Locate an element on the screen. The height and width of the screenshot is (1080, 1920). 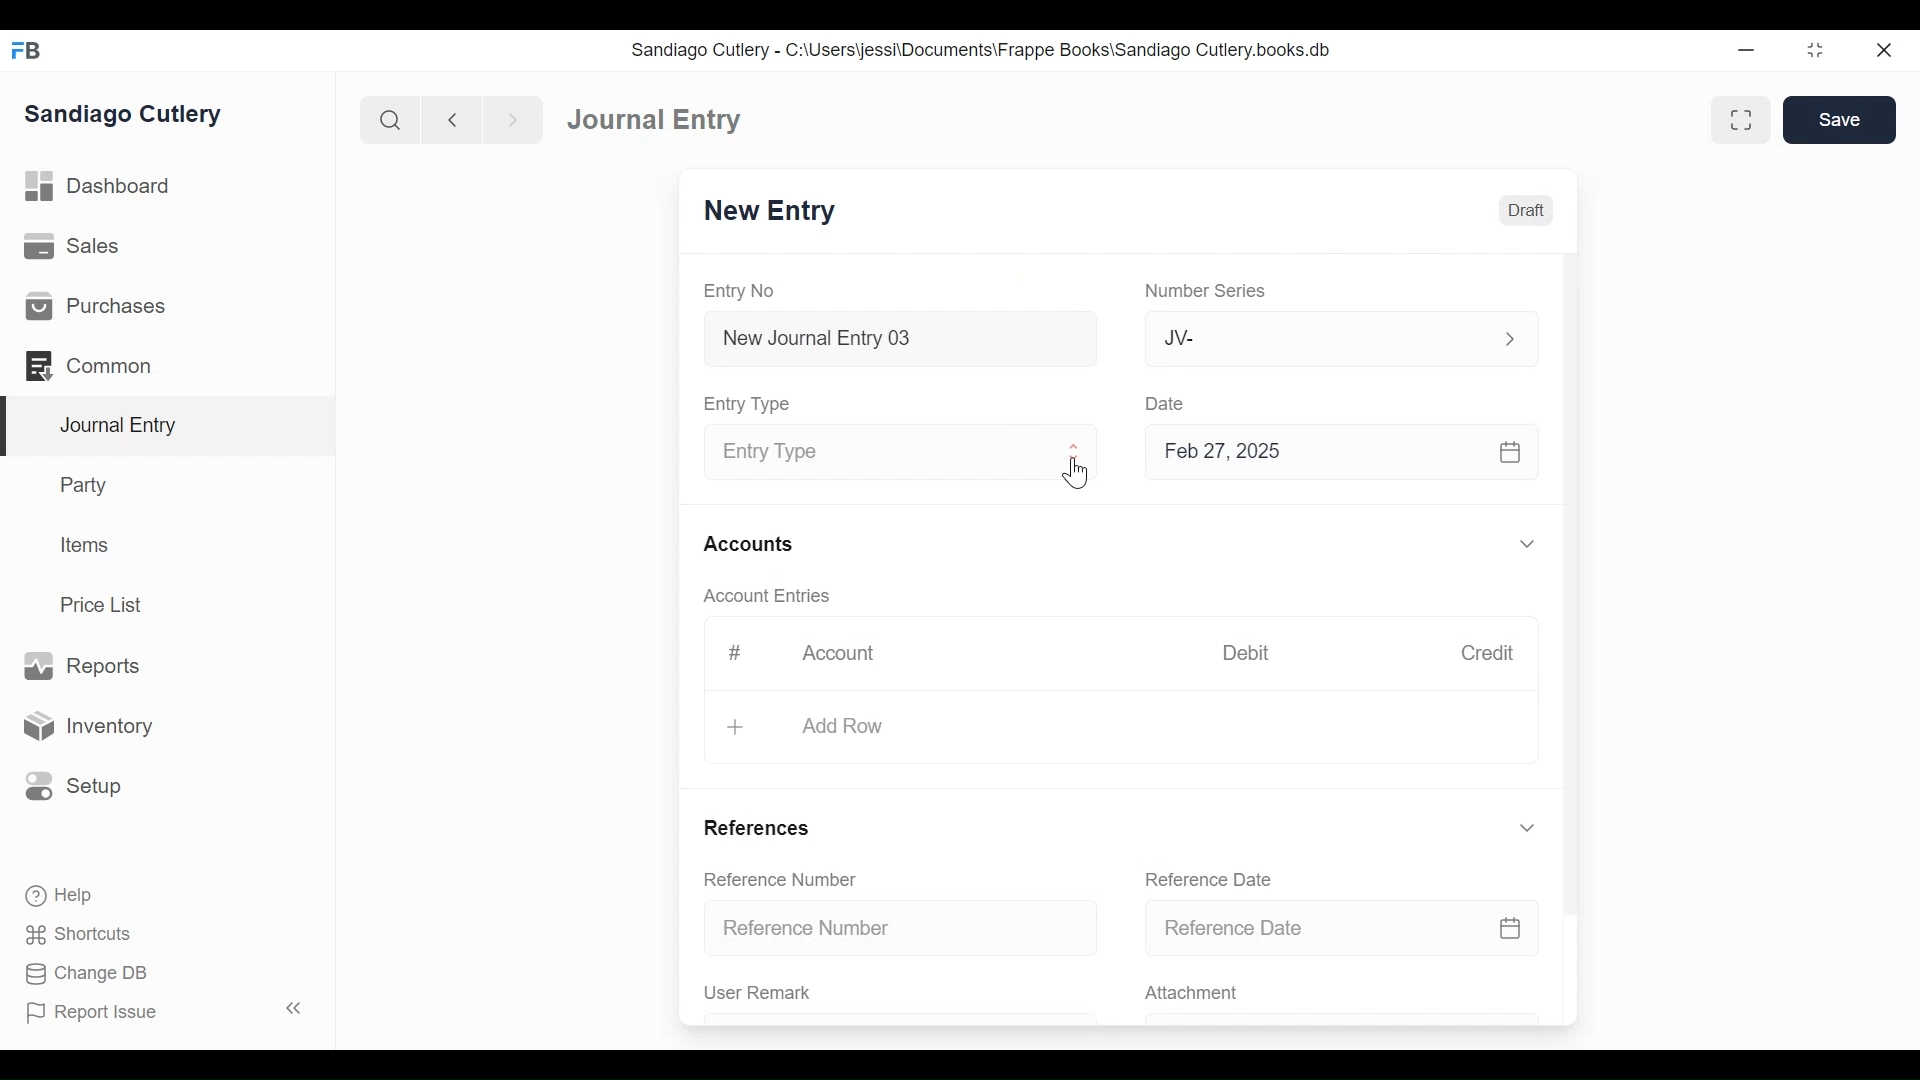
Dashboard is located at coordinates (99, 187).